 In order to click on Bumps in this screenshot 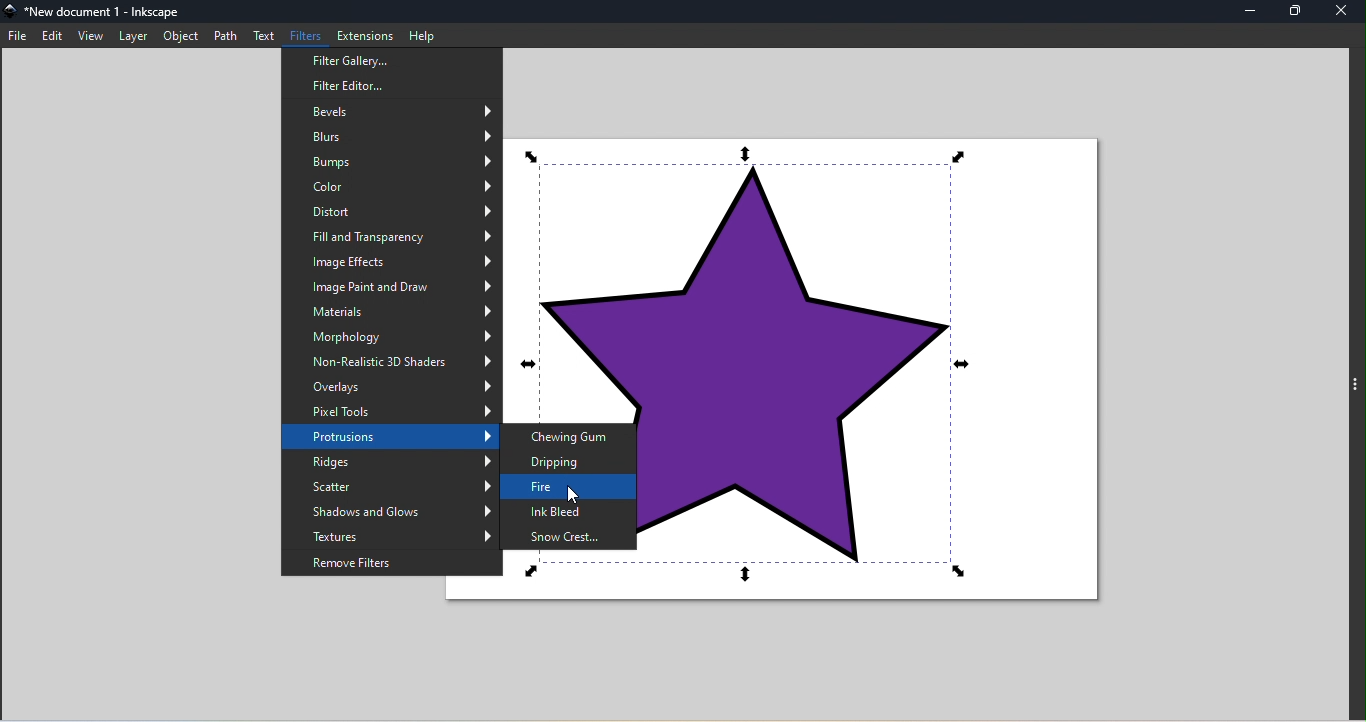, I will do `click(392, 162)`.